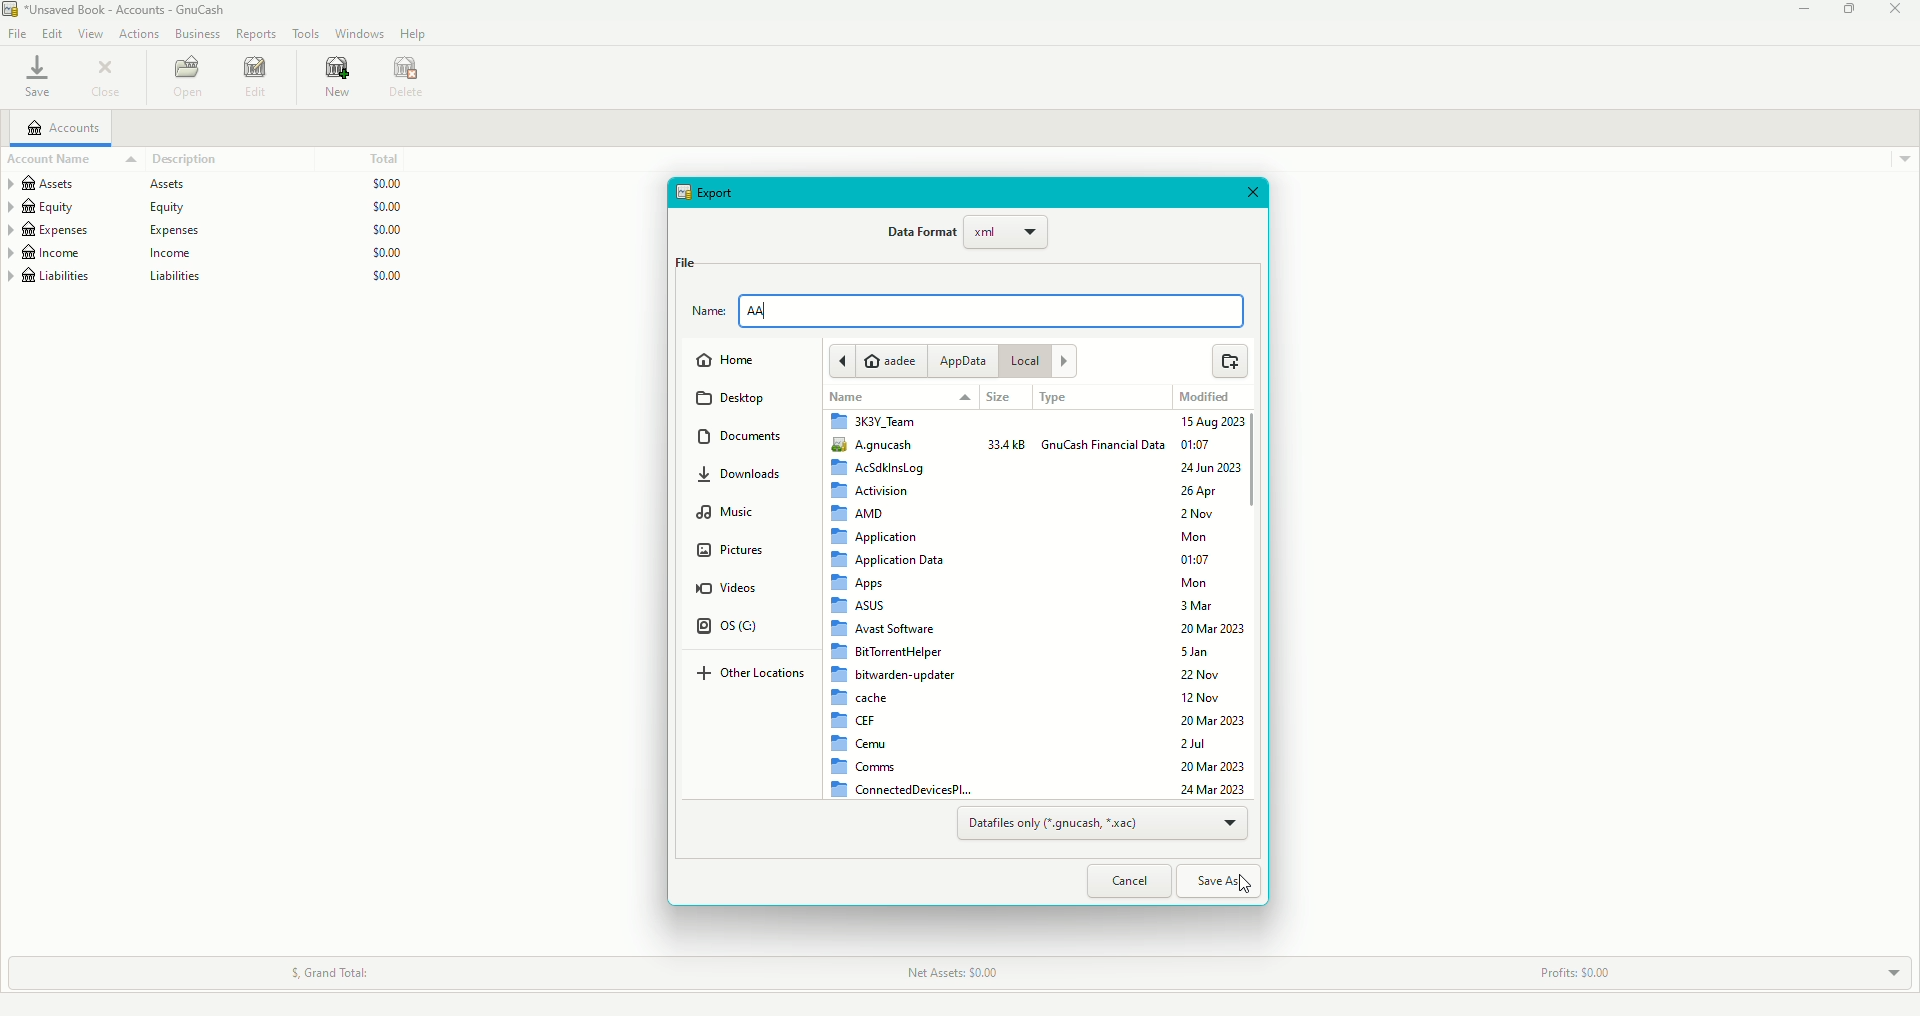 Image resolution: width=1920 pixels, height=1016 pixels. I want to click on Description, so click(174, 159).